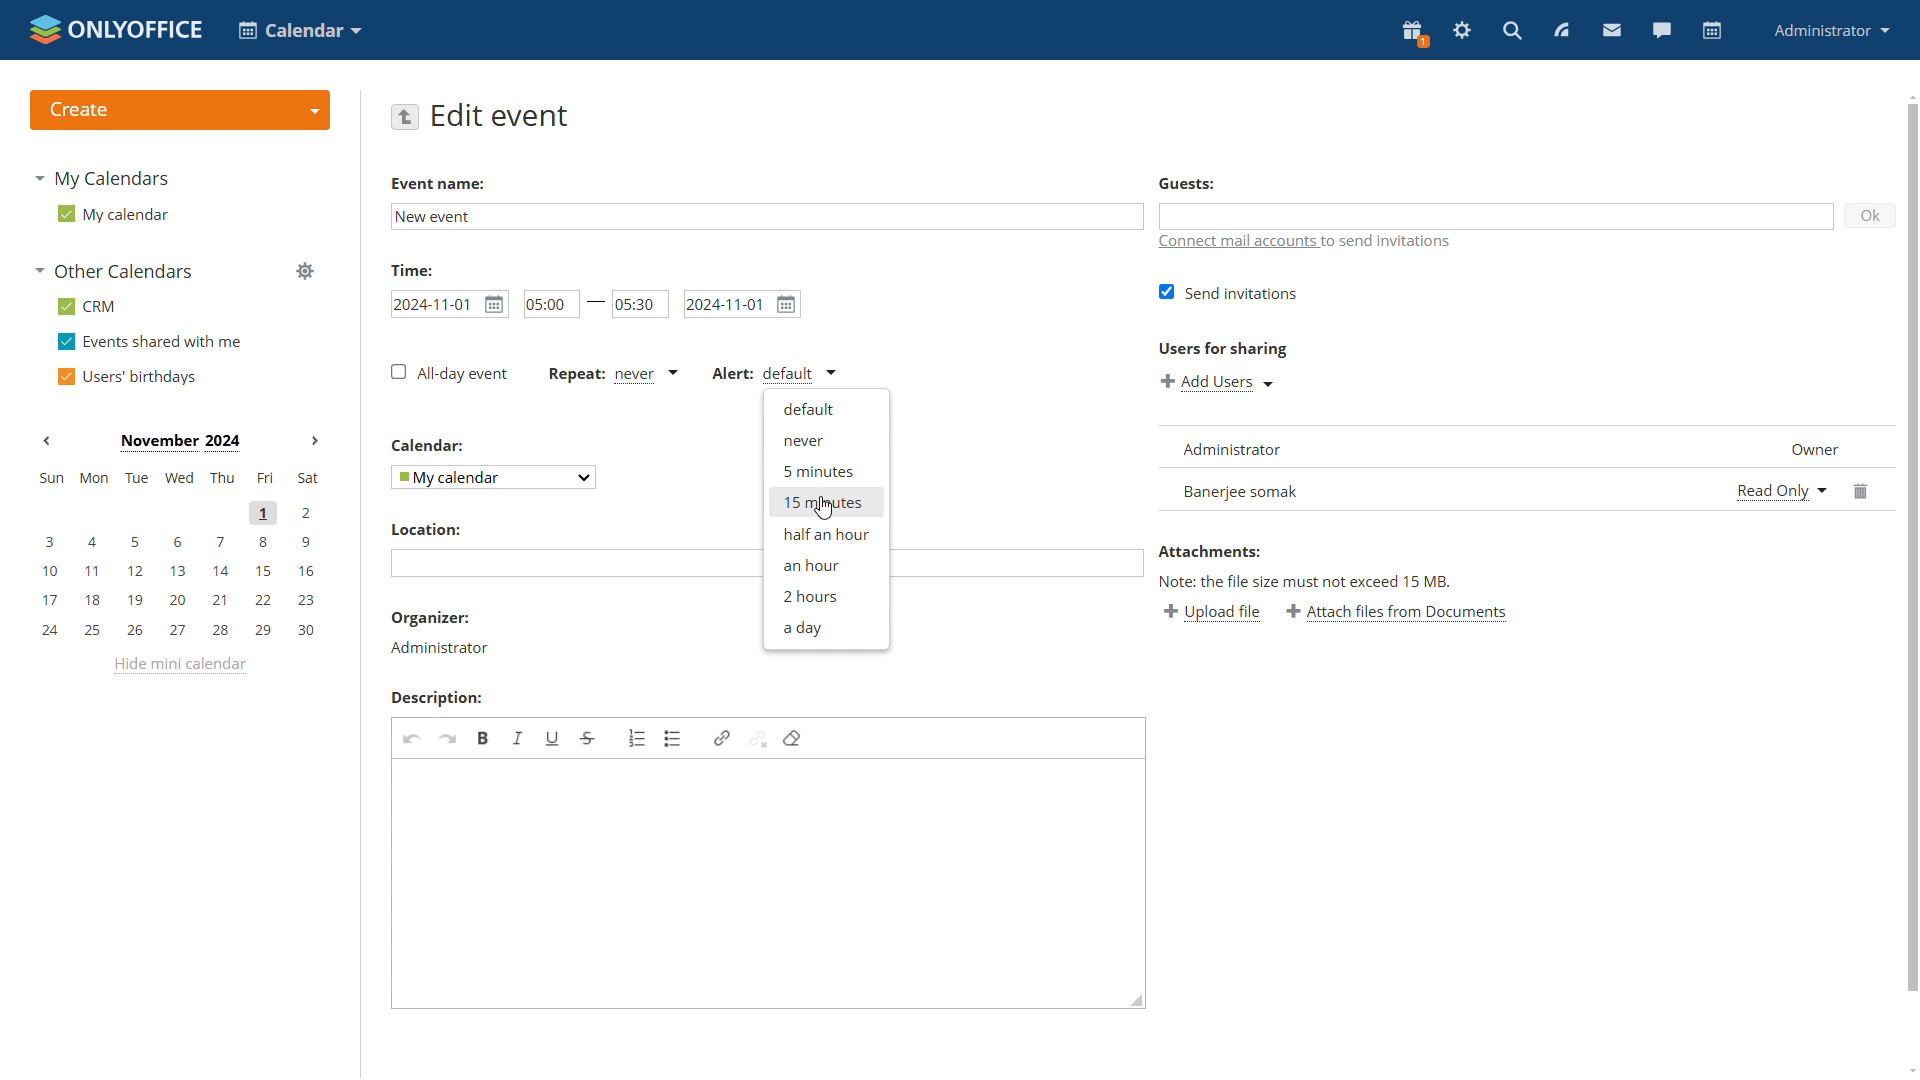  What do you see at coordinates (1414, 34) in the screenshot?
I see `present` at bounding box center [1414, 34].